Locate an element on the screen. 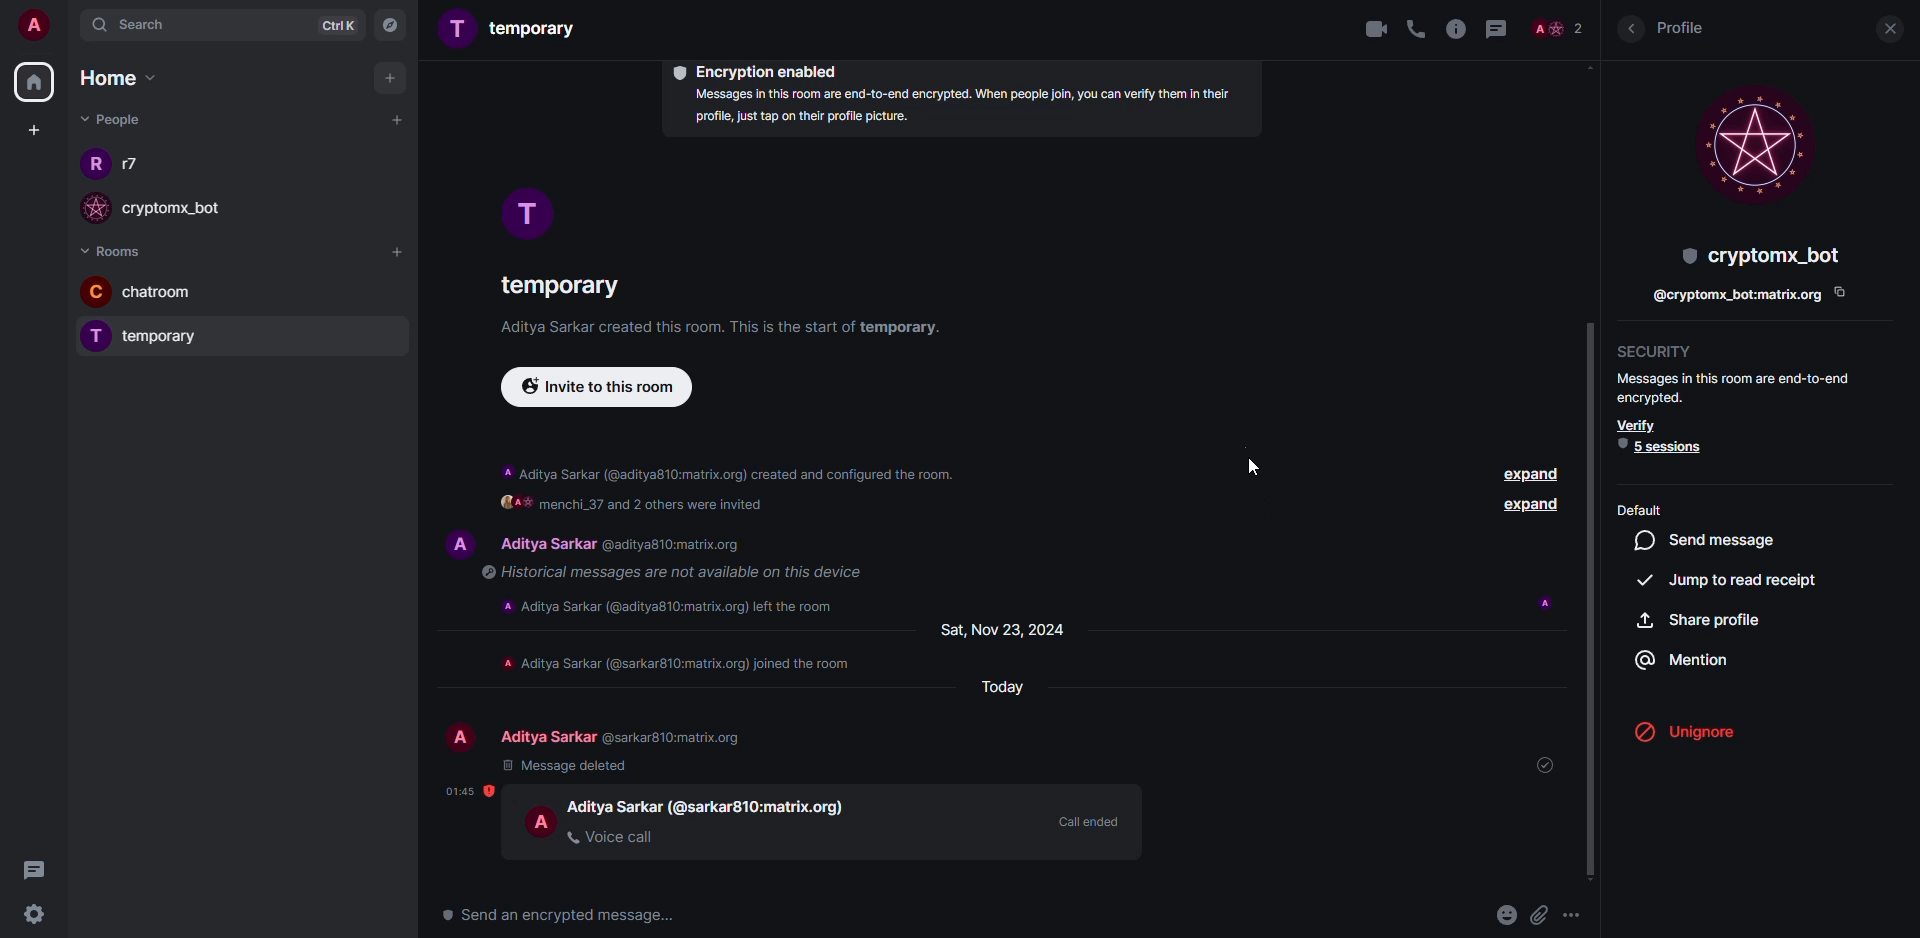 The width and height of the screenshot is (1920, 938). info is located at coordinates (675, 604).